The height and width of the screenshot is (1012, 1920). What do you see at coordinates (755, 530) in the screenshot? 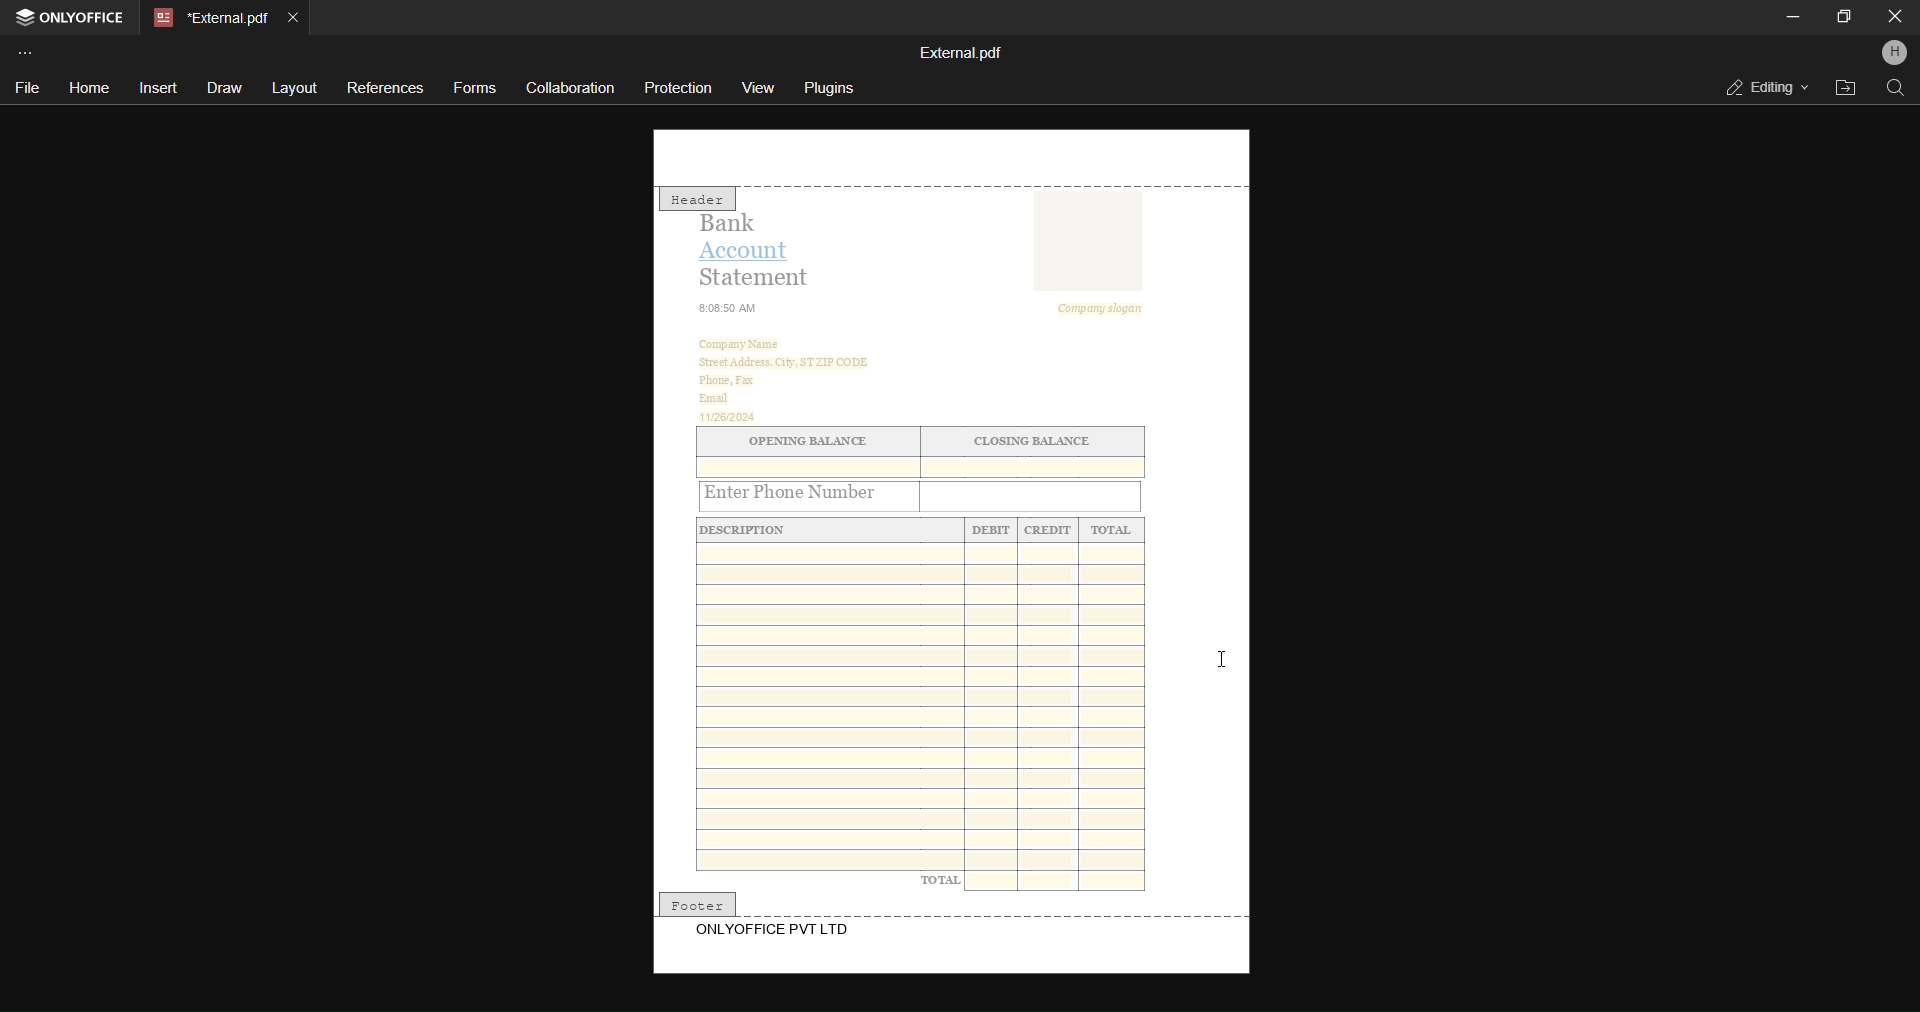
I see `DESCRIPTION` at bounding box center [755, 530].